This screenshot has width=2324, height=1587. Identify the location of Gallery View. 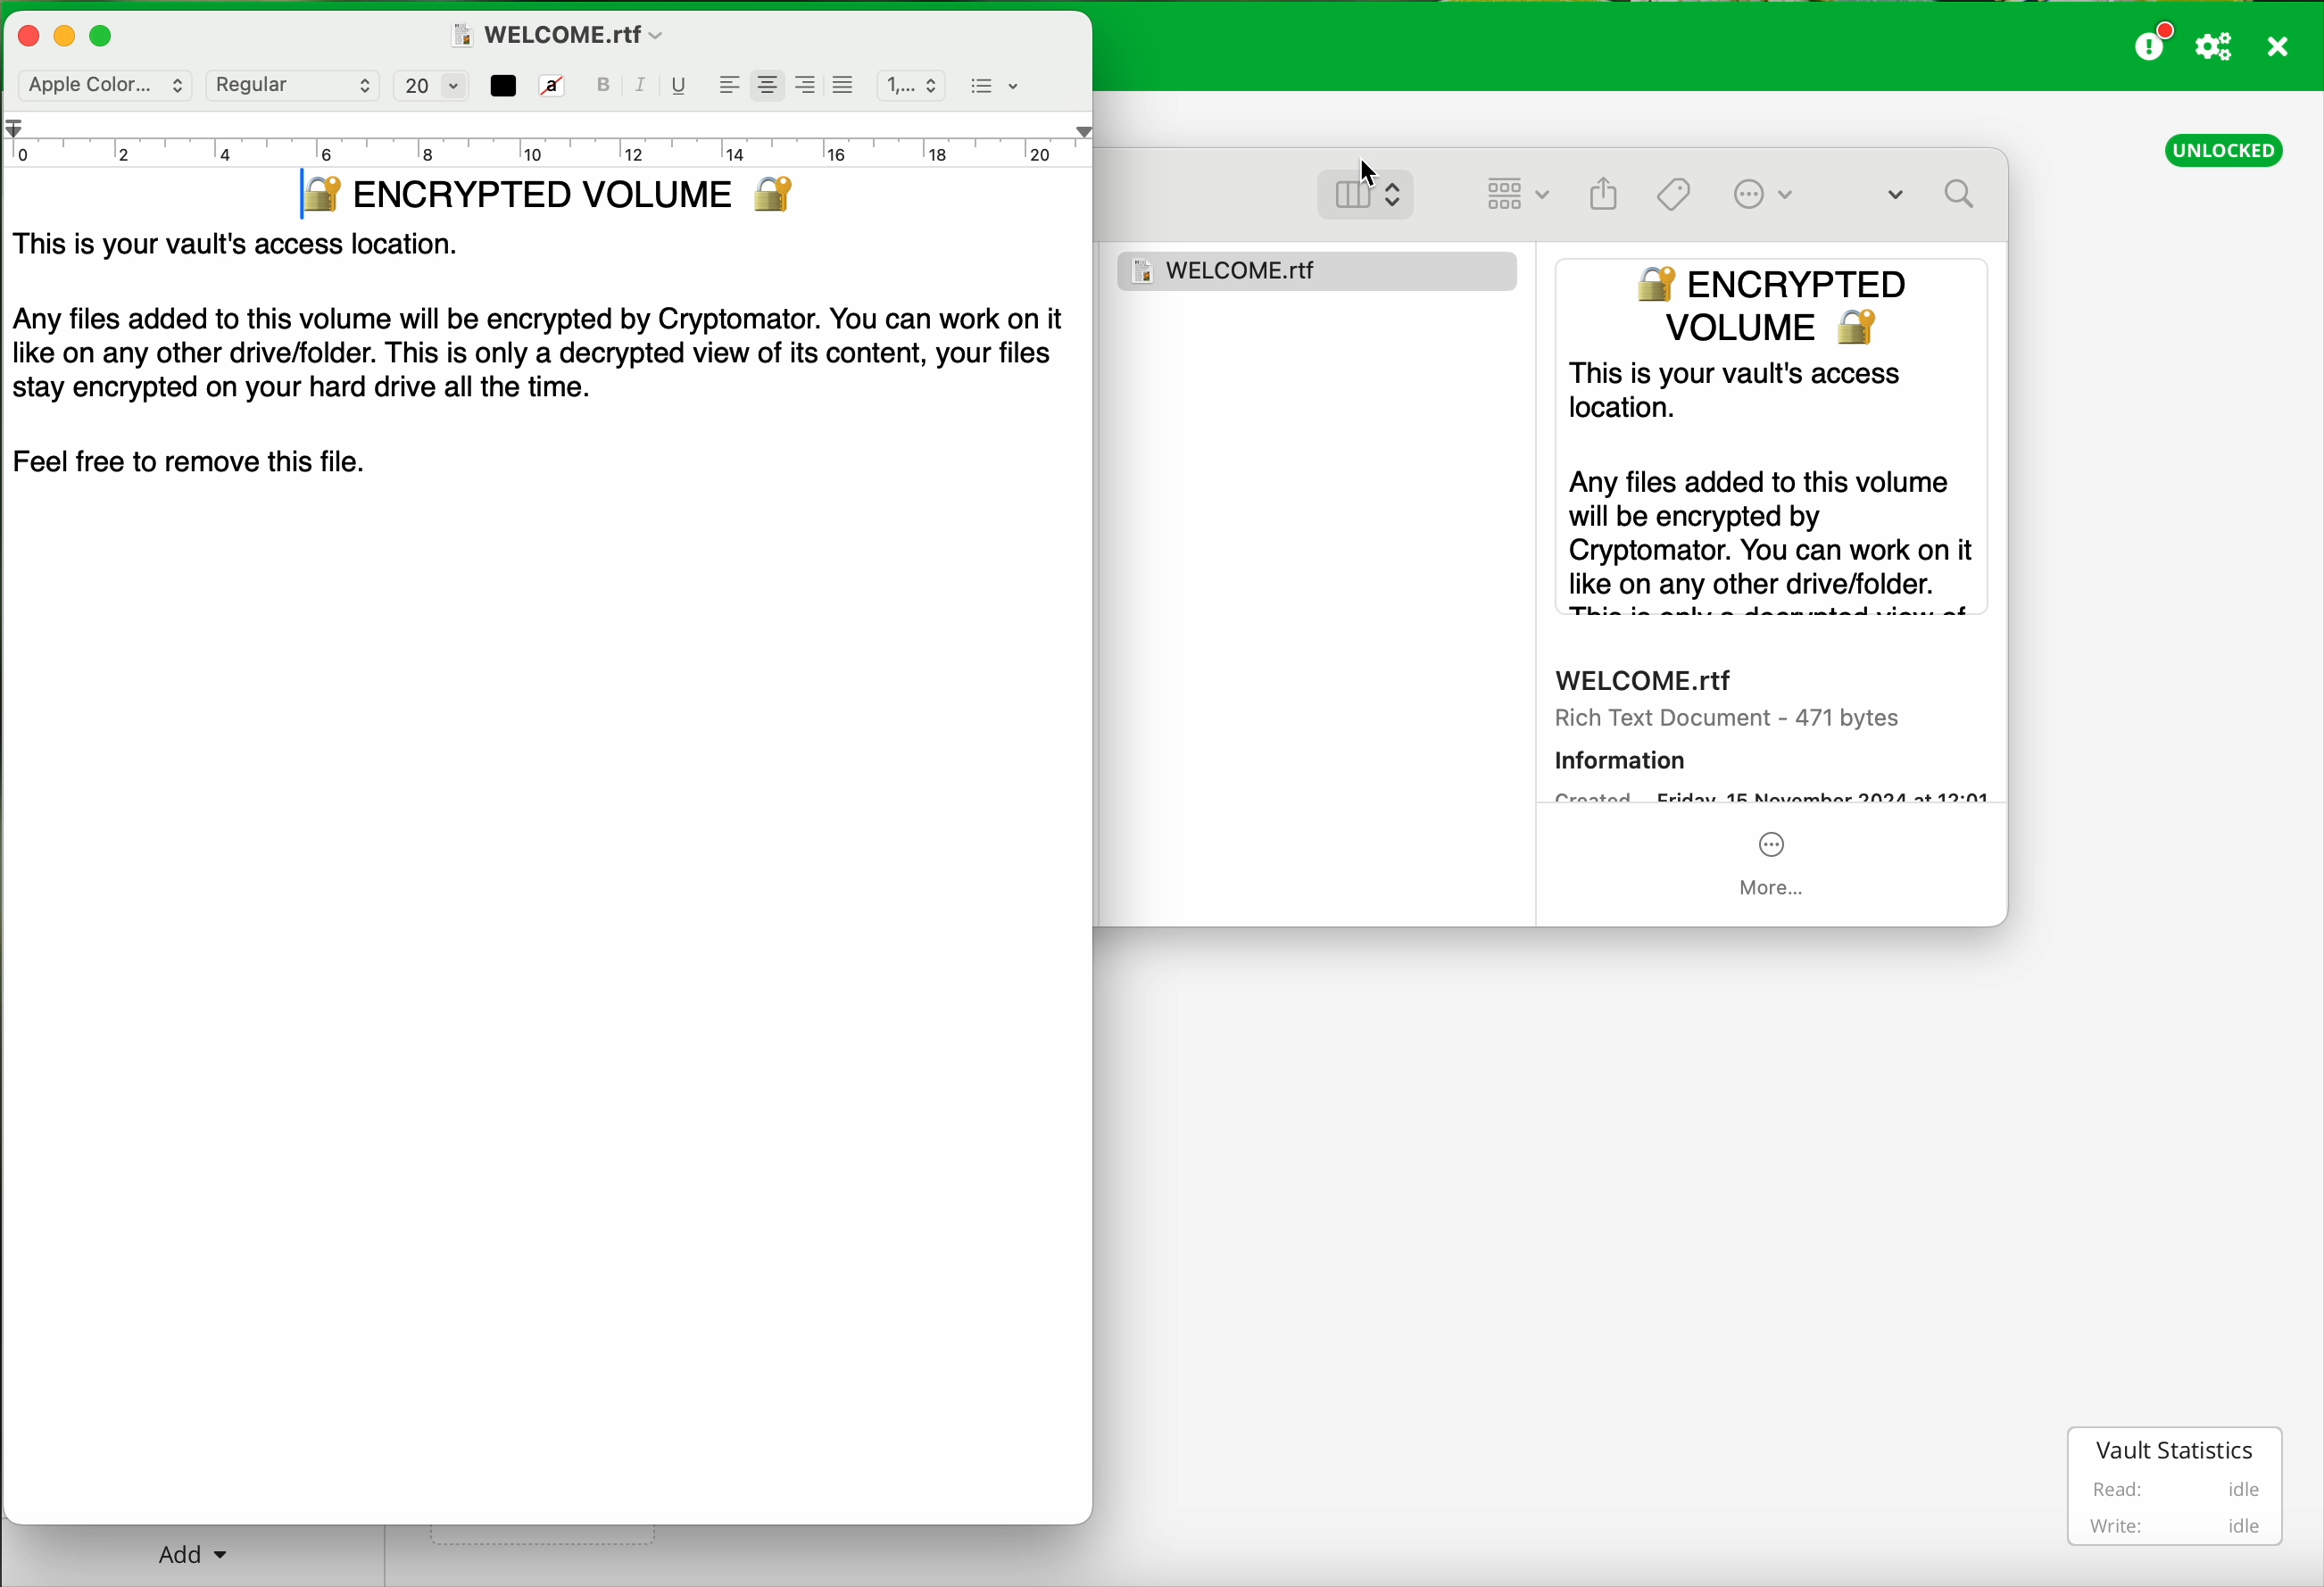
(1604, 187).